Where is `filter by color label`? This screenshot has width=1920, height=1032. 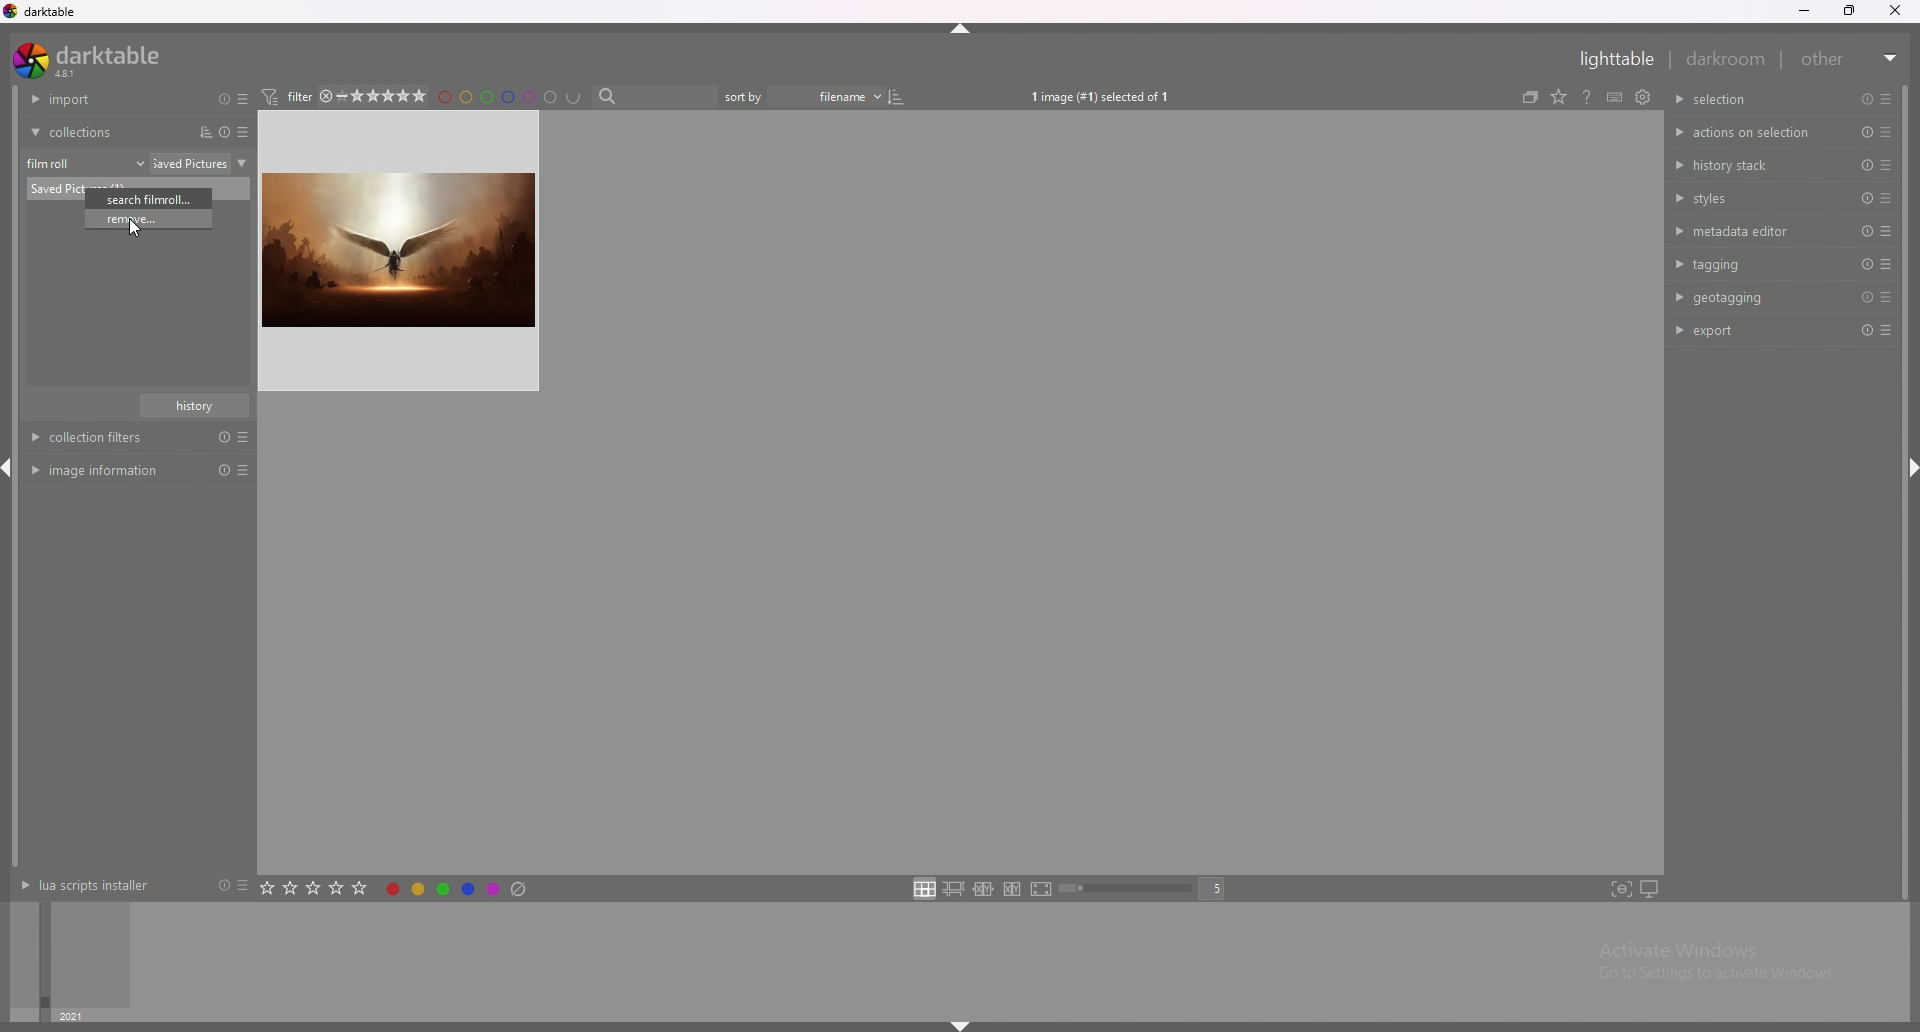
filter by color label is located at coordinates (516, 97).